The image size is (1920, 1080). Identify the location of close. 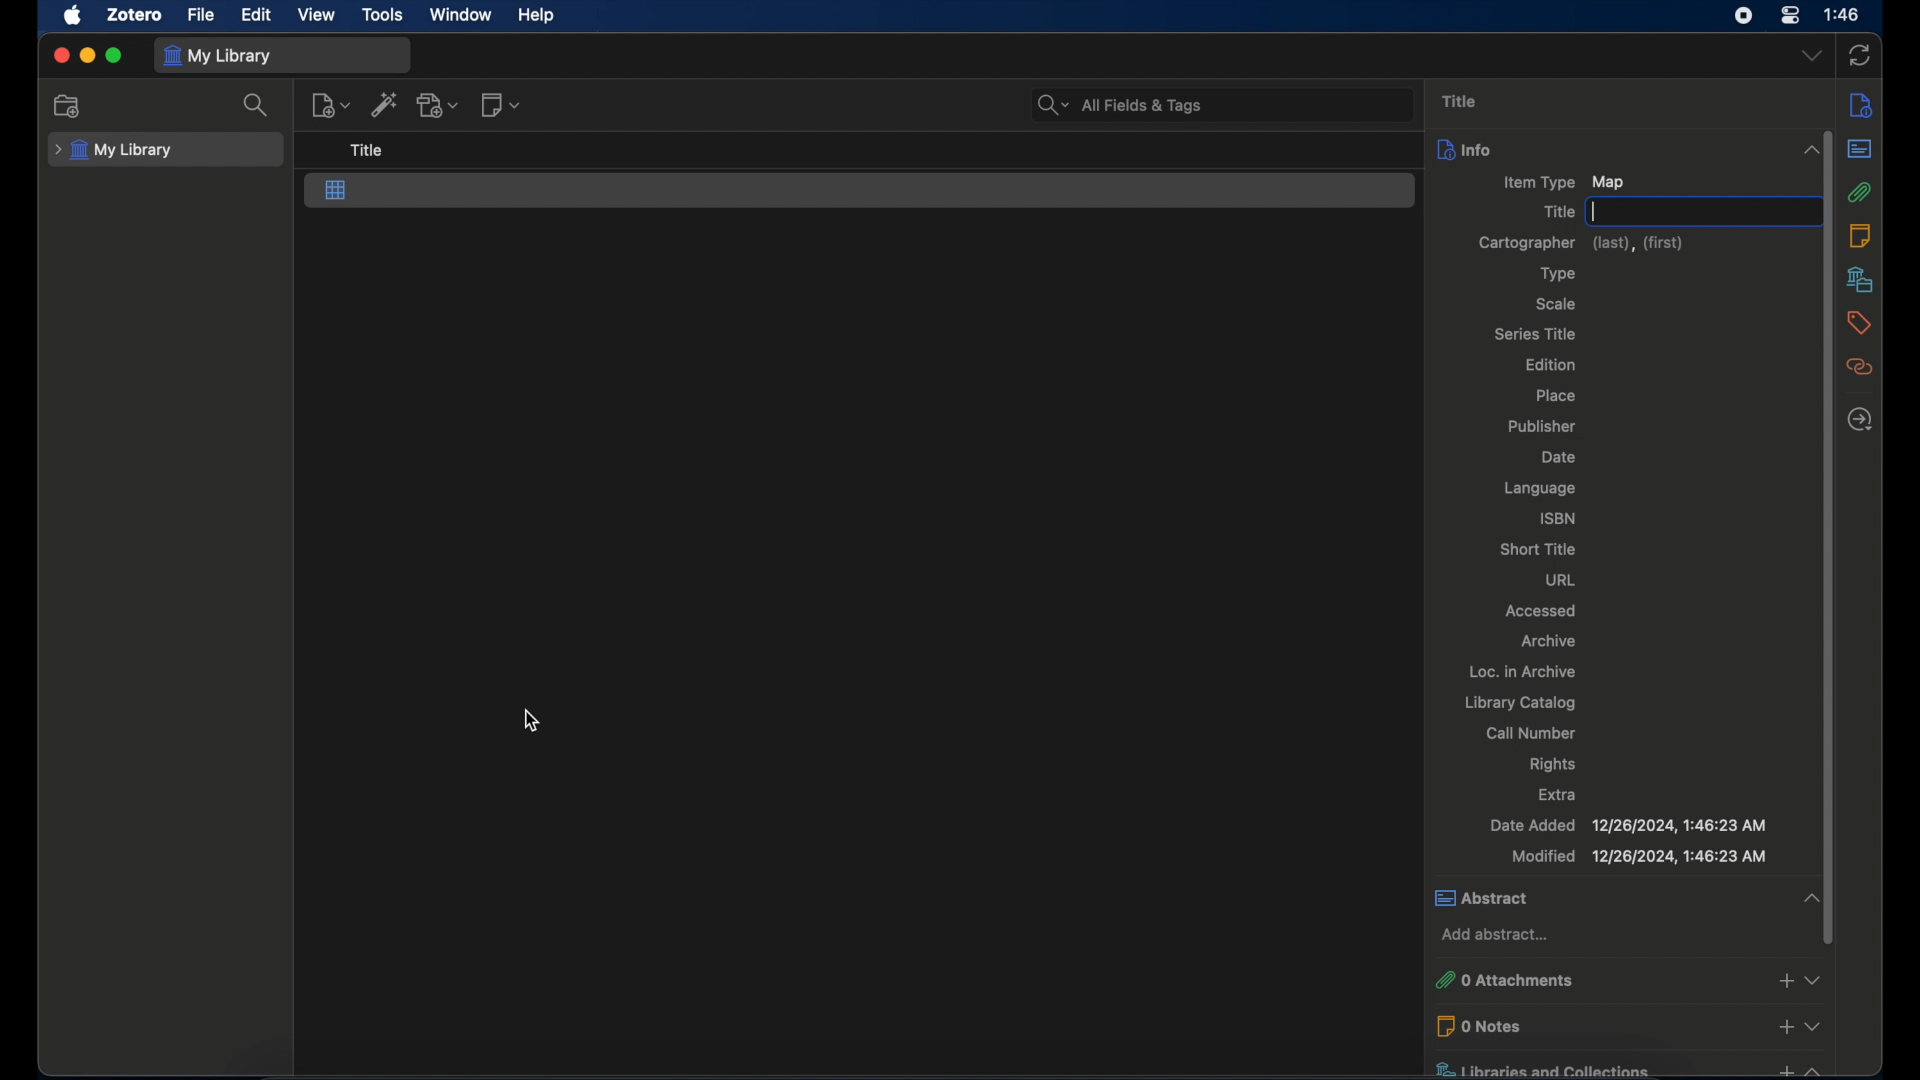
(60, 56).